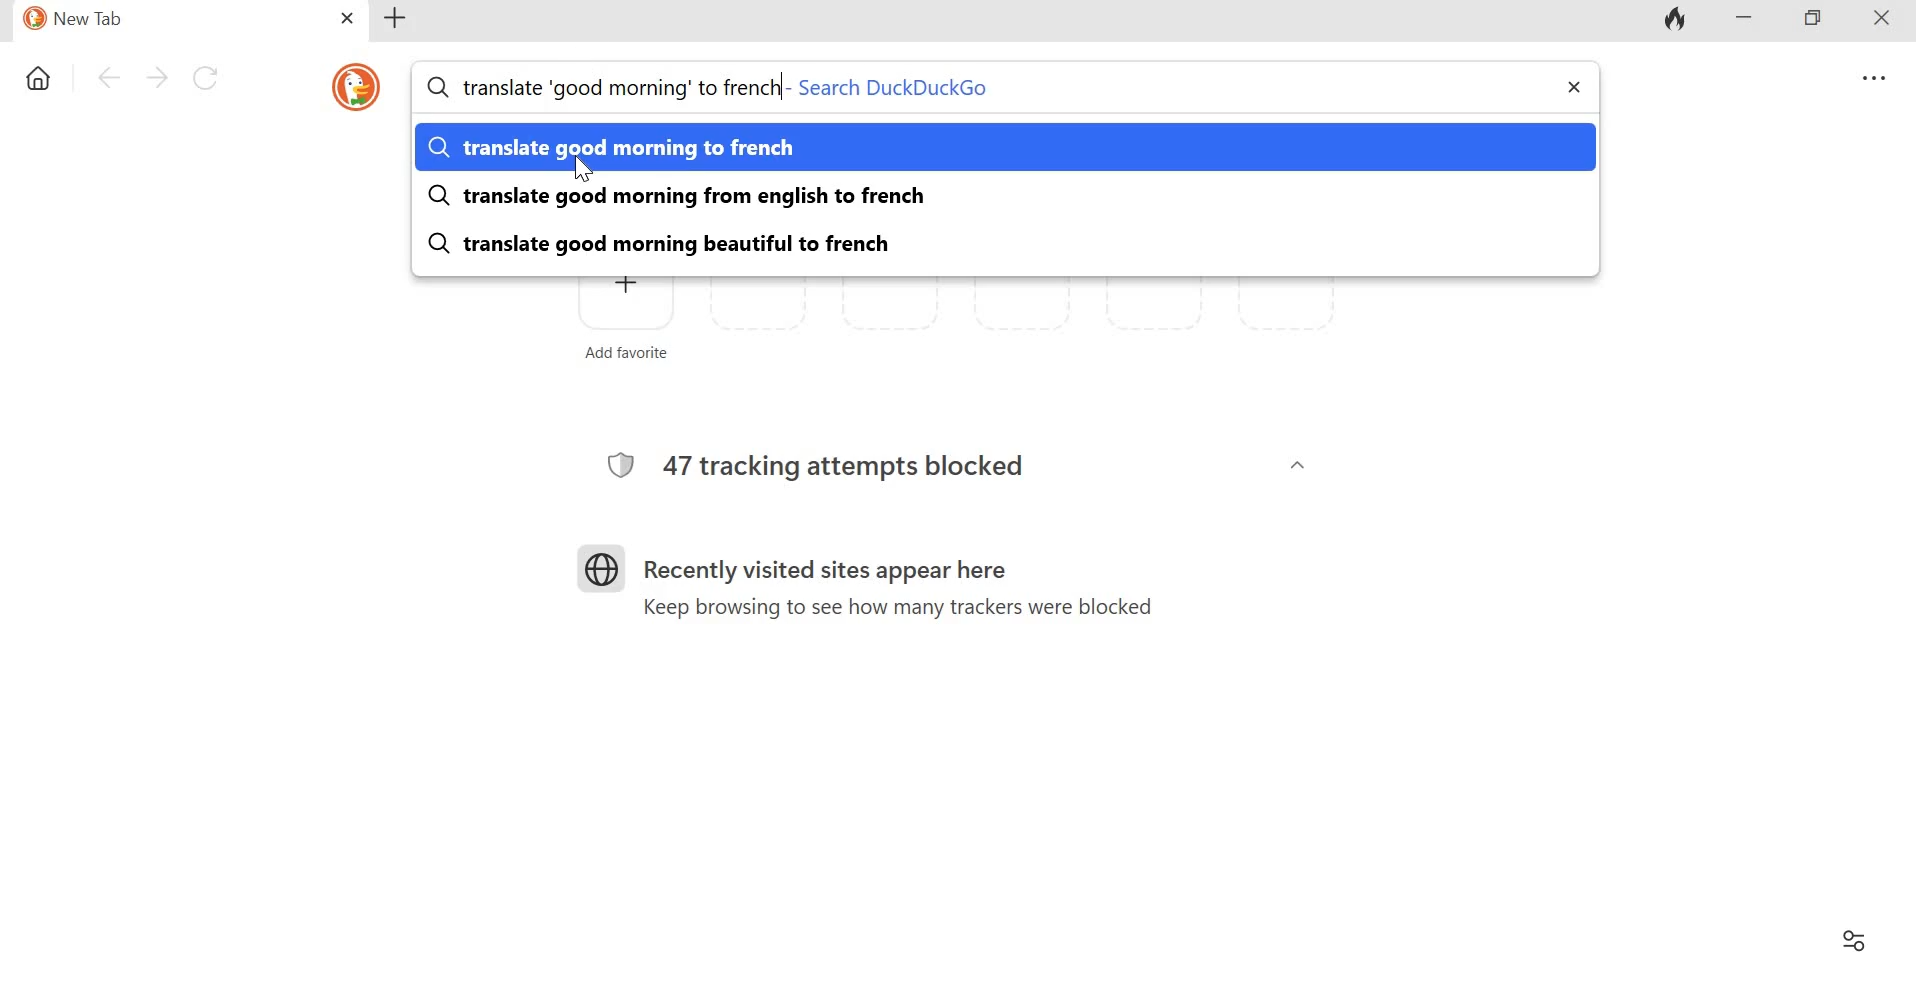 Image resolution: width=1916 pixels, height=1002 pixels. I want to click on Go forward one page, so click(154, 80).